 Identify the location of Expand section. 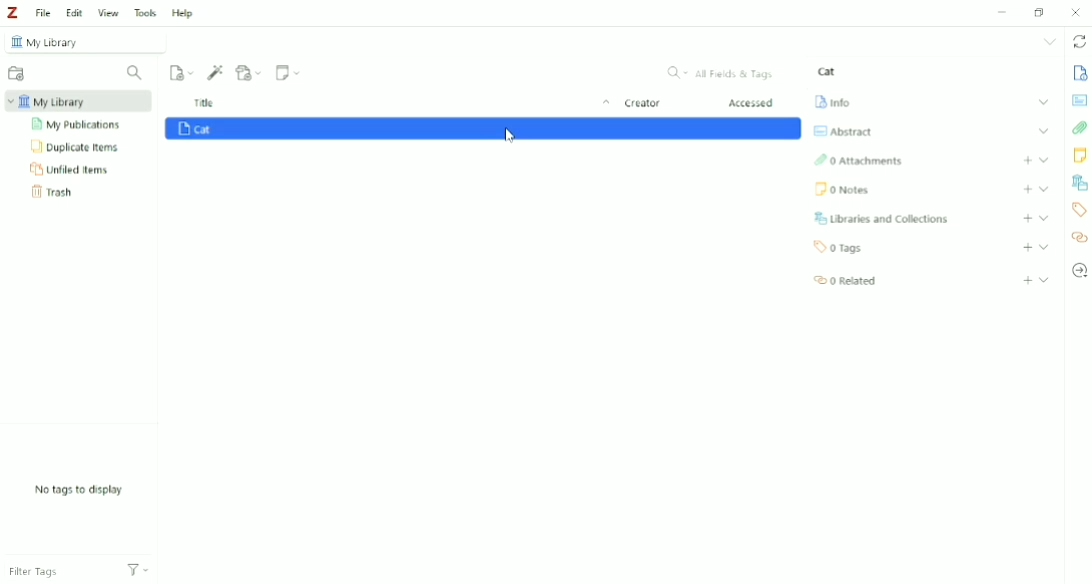
(1044, 102).